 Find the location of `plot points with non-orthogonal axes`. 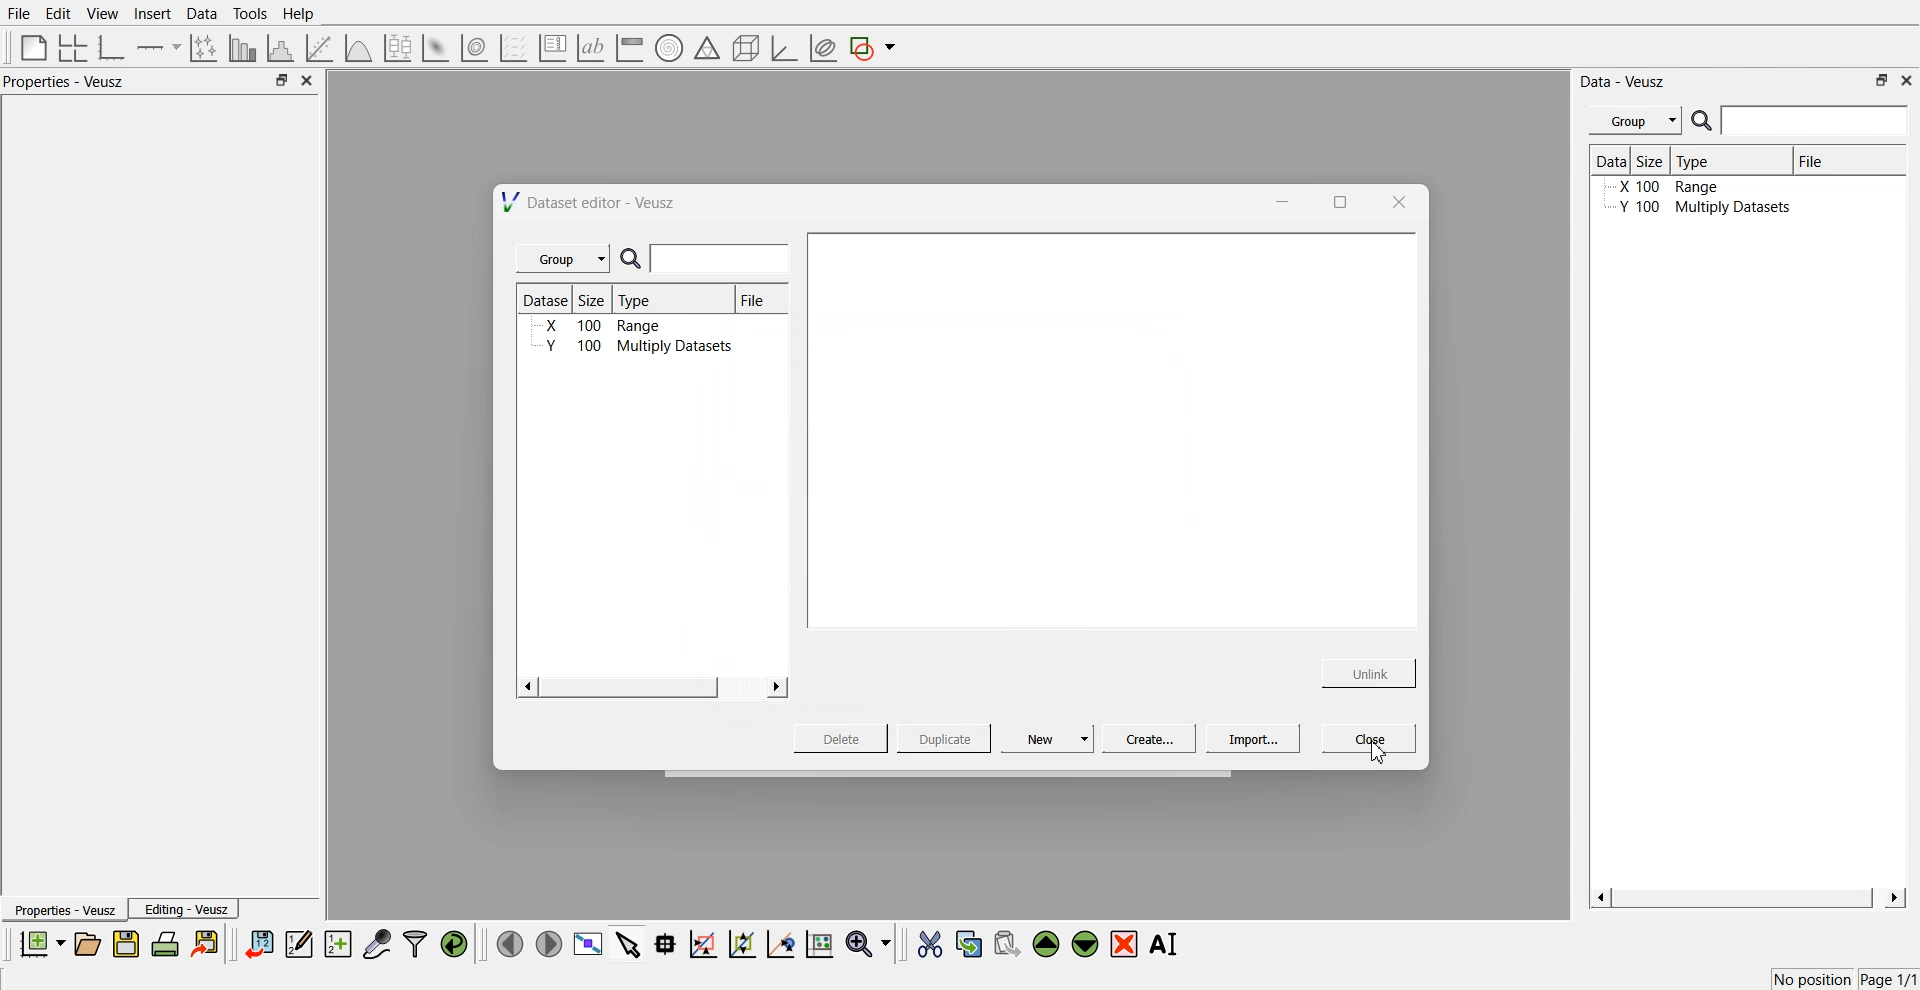

plot points with non-orthogonal axes is located at coordinates (202, 47).